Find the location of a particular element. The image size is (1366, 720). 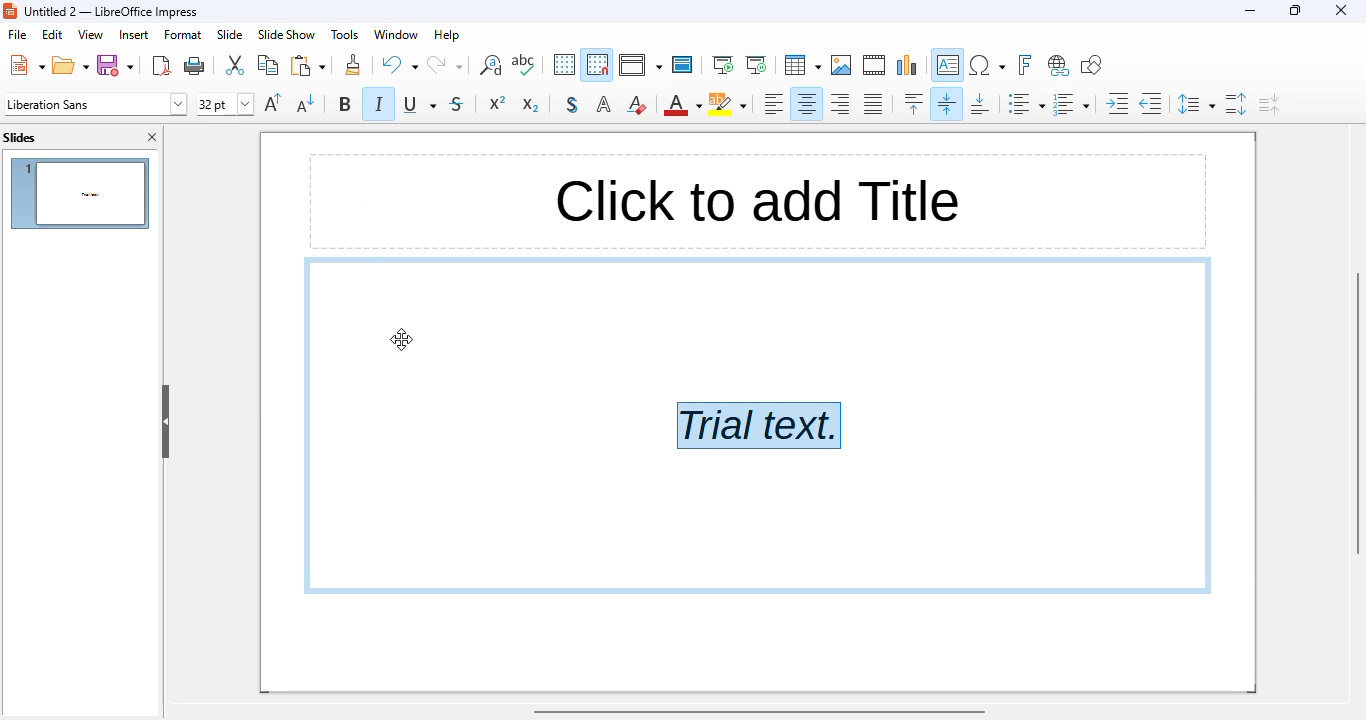

align right is located at coordinates (840, 104).